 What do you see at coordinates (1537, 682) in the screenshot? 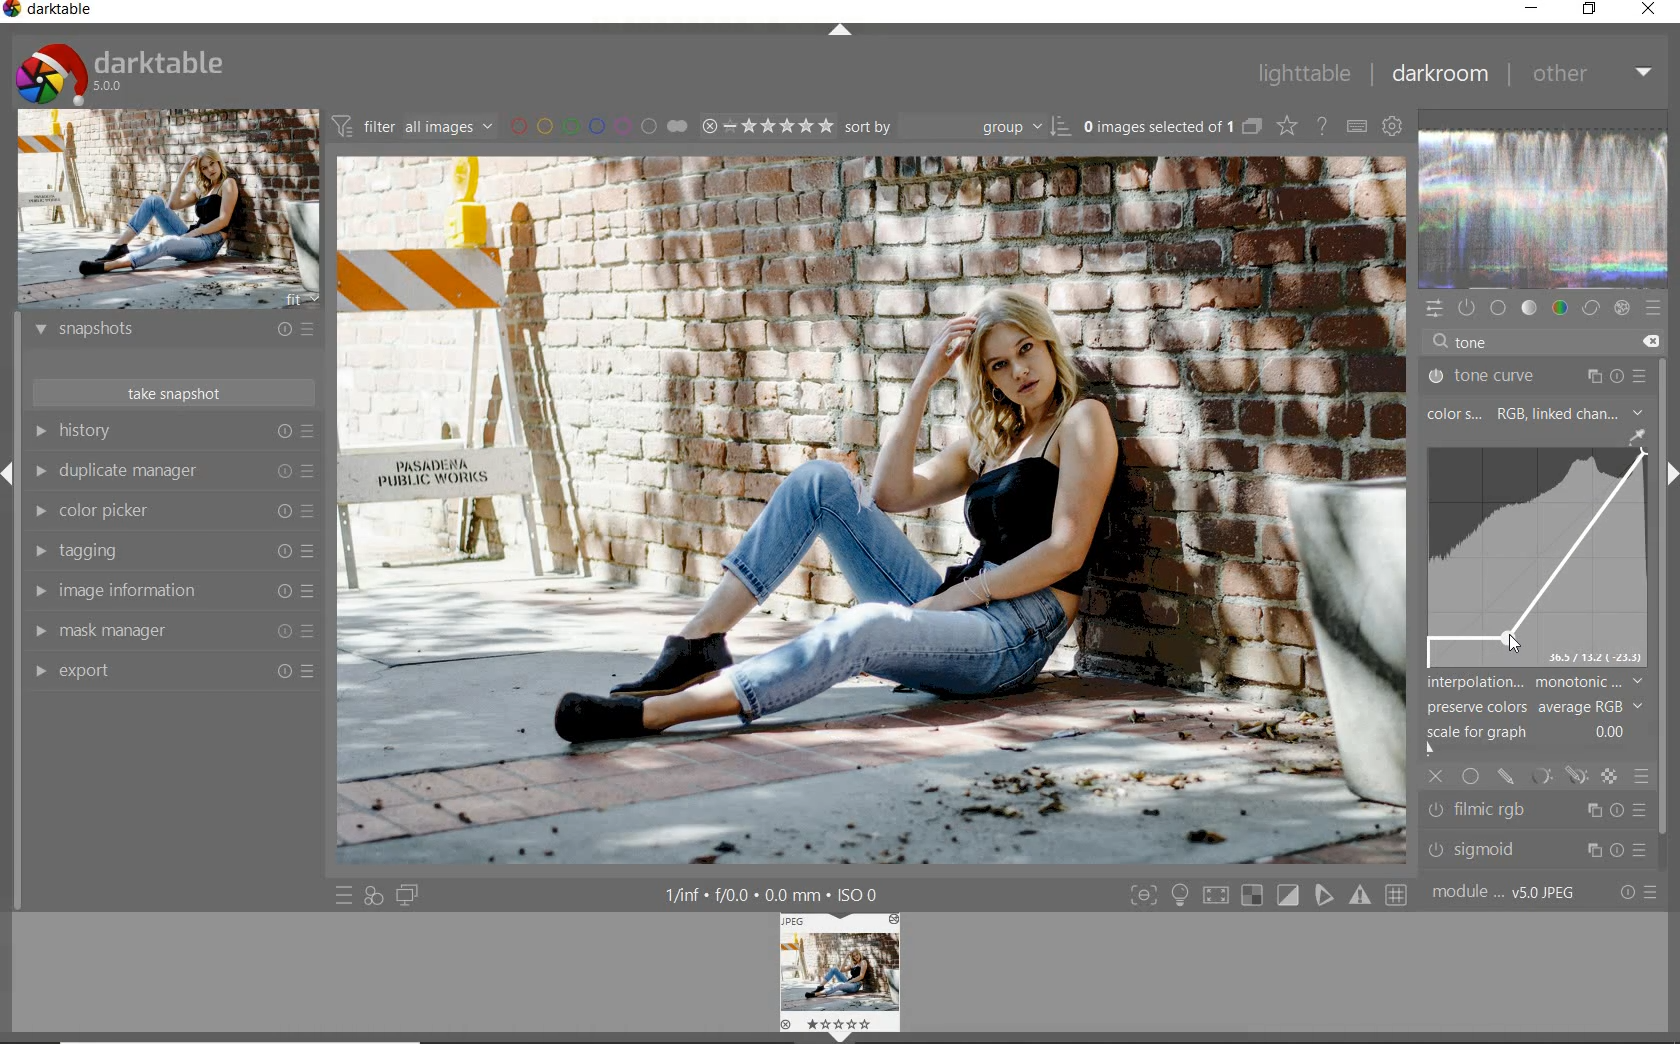
I see `interpolation` at bounding box center [1537, 682].